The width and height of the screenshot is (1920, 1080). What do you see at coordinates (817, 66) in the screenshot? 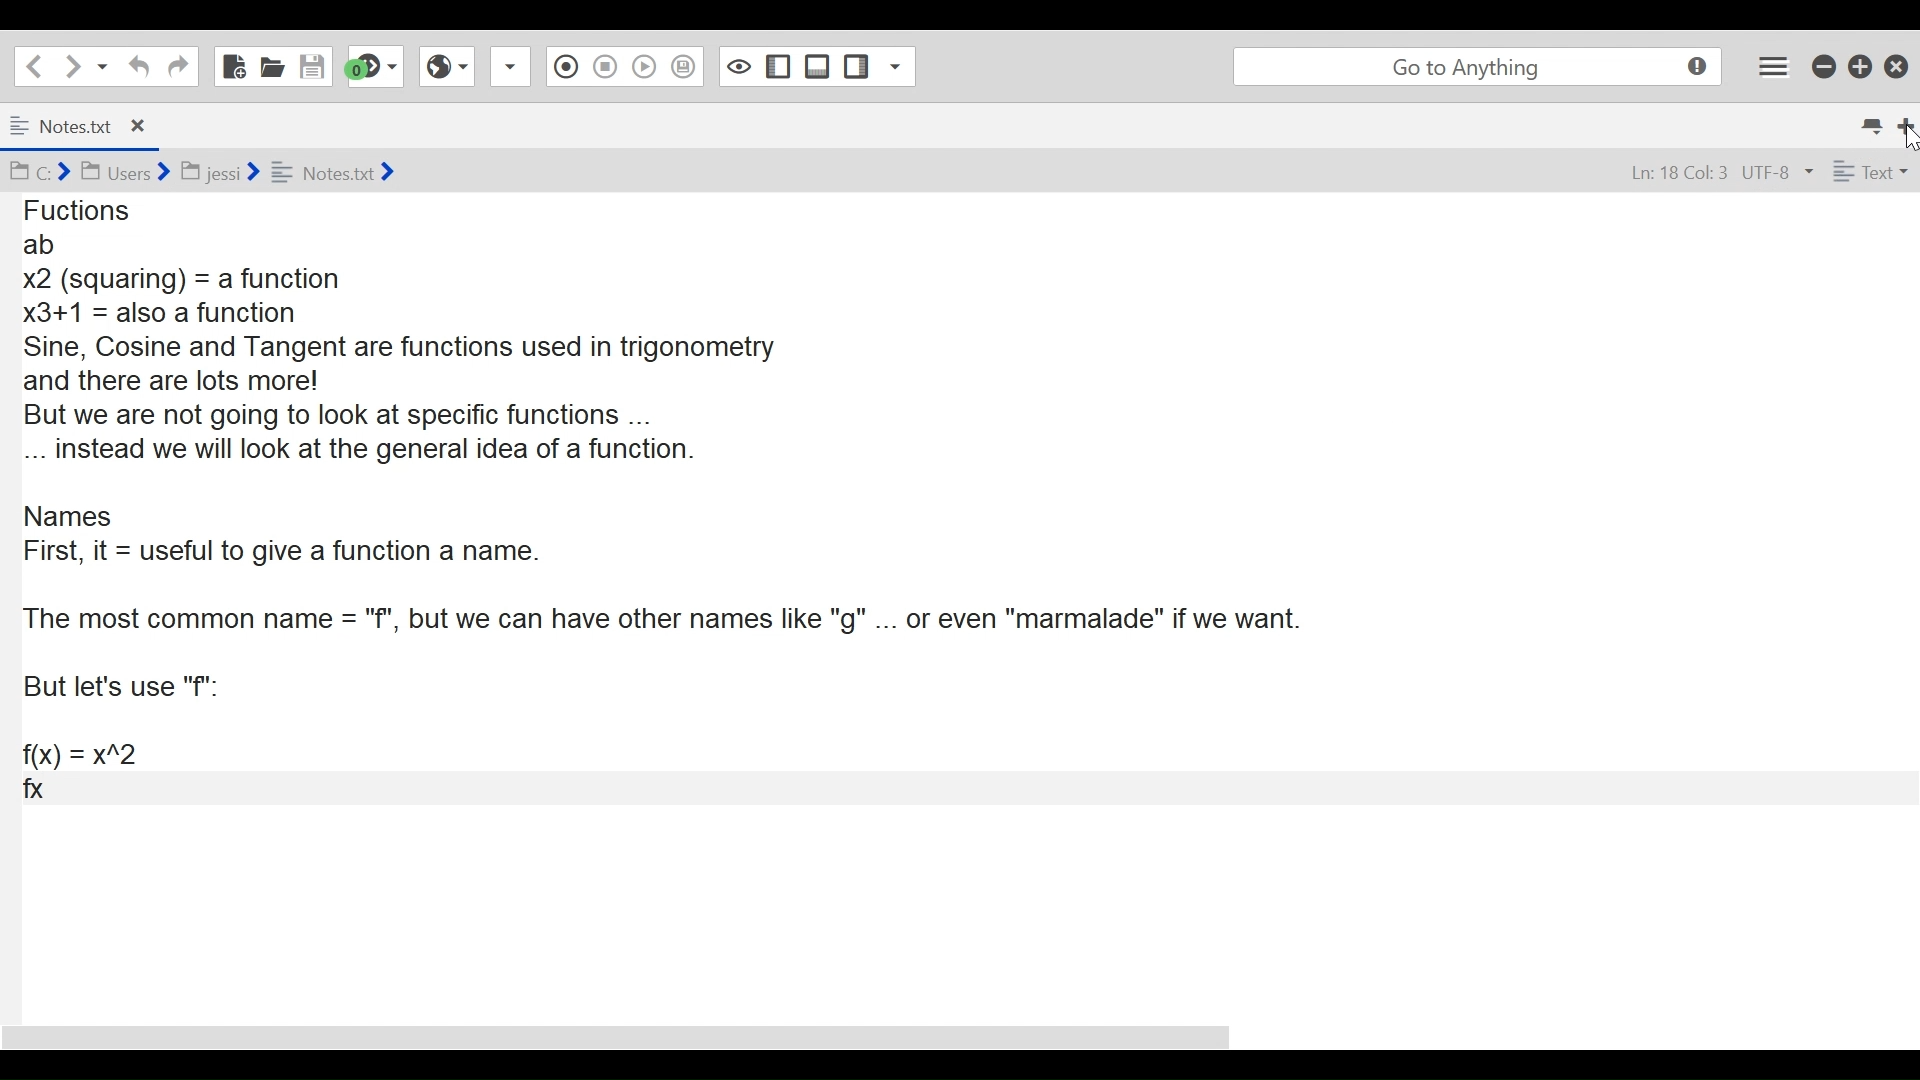
I see `Show/ide Bottom Sidebar` at bounding box center [817, 66].